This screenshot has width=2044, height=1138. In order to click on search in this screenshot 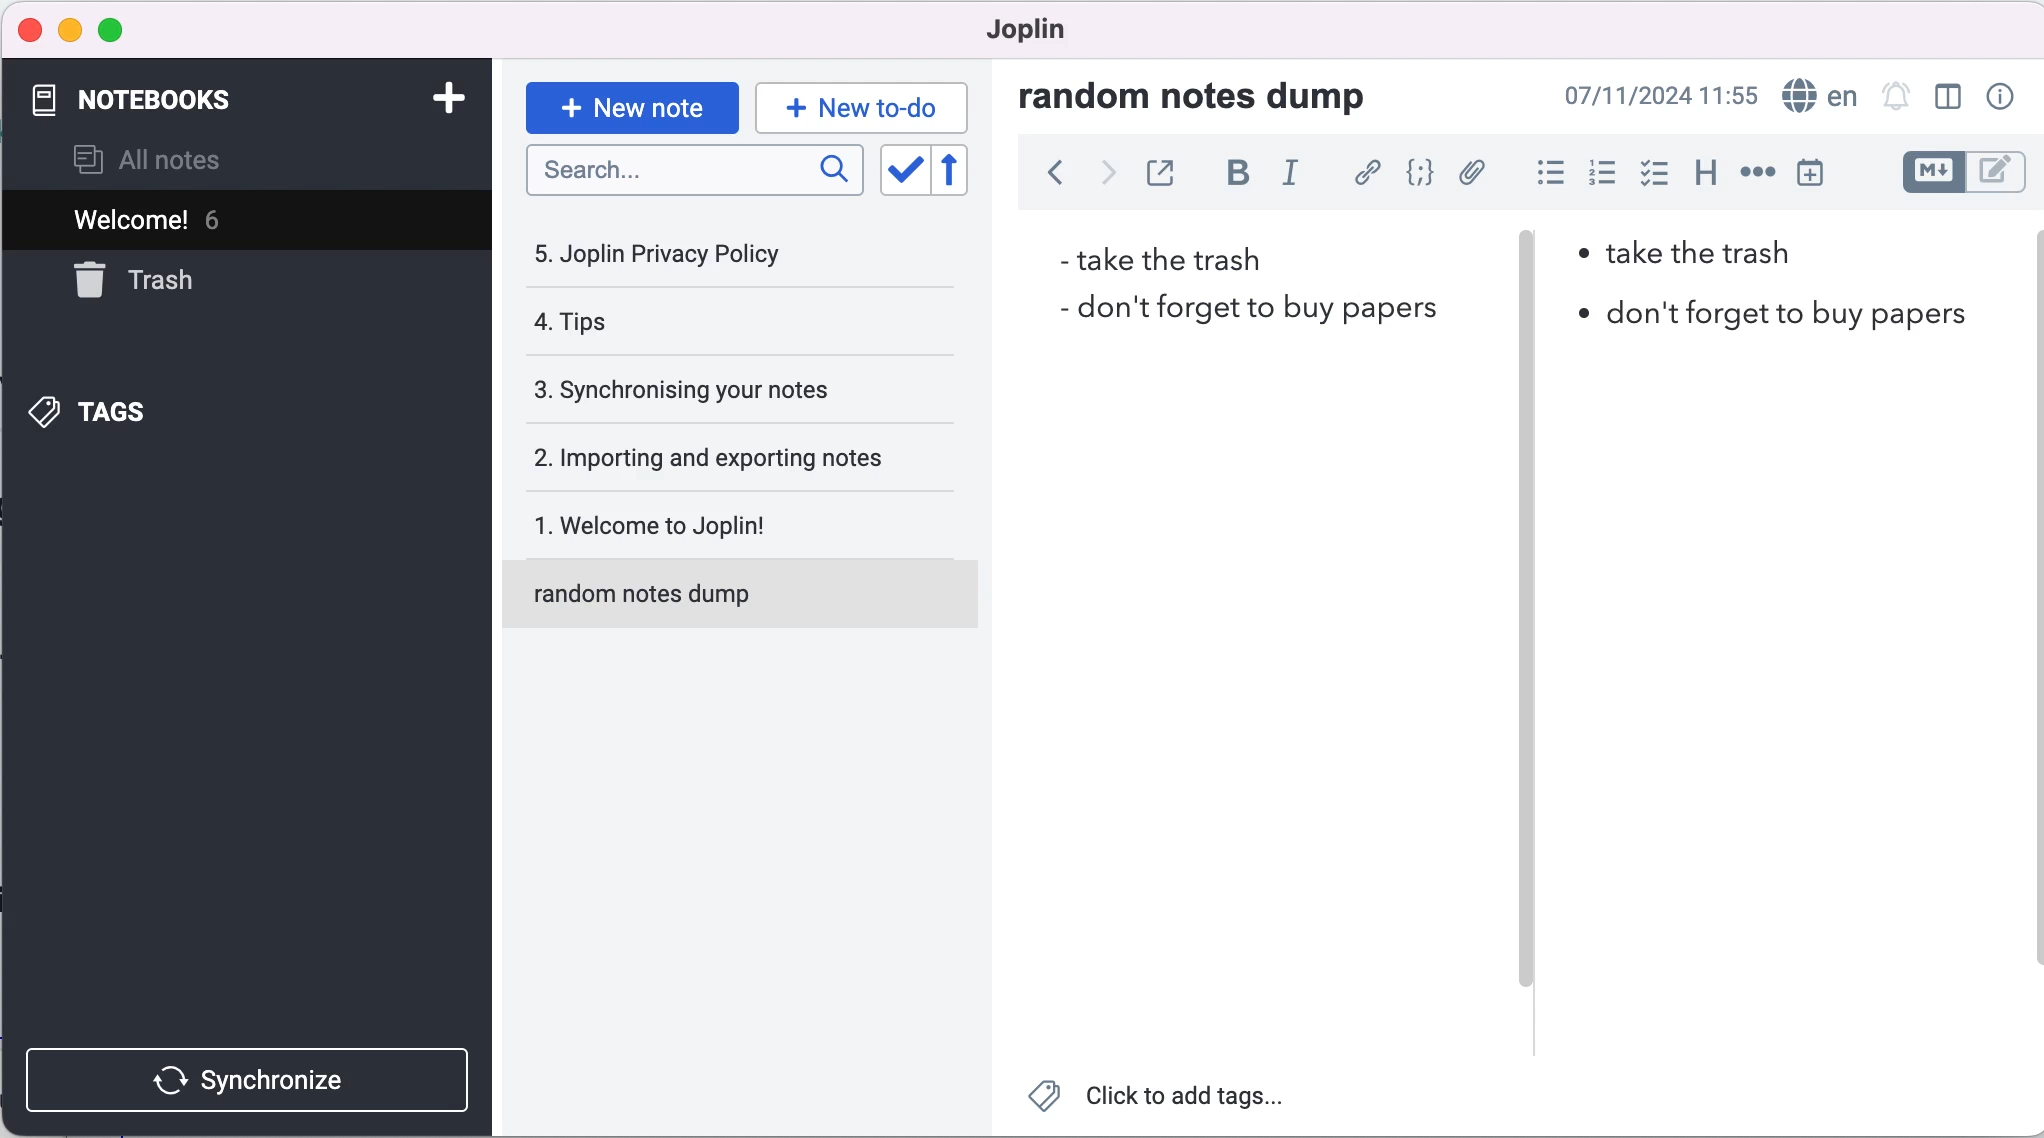, I will do `click(696, 177)`.